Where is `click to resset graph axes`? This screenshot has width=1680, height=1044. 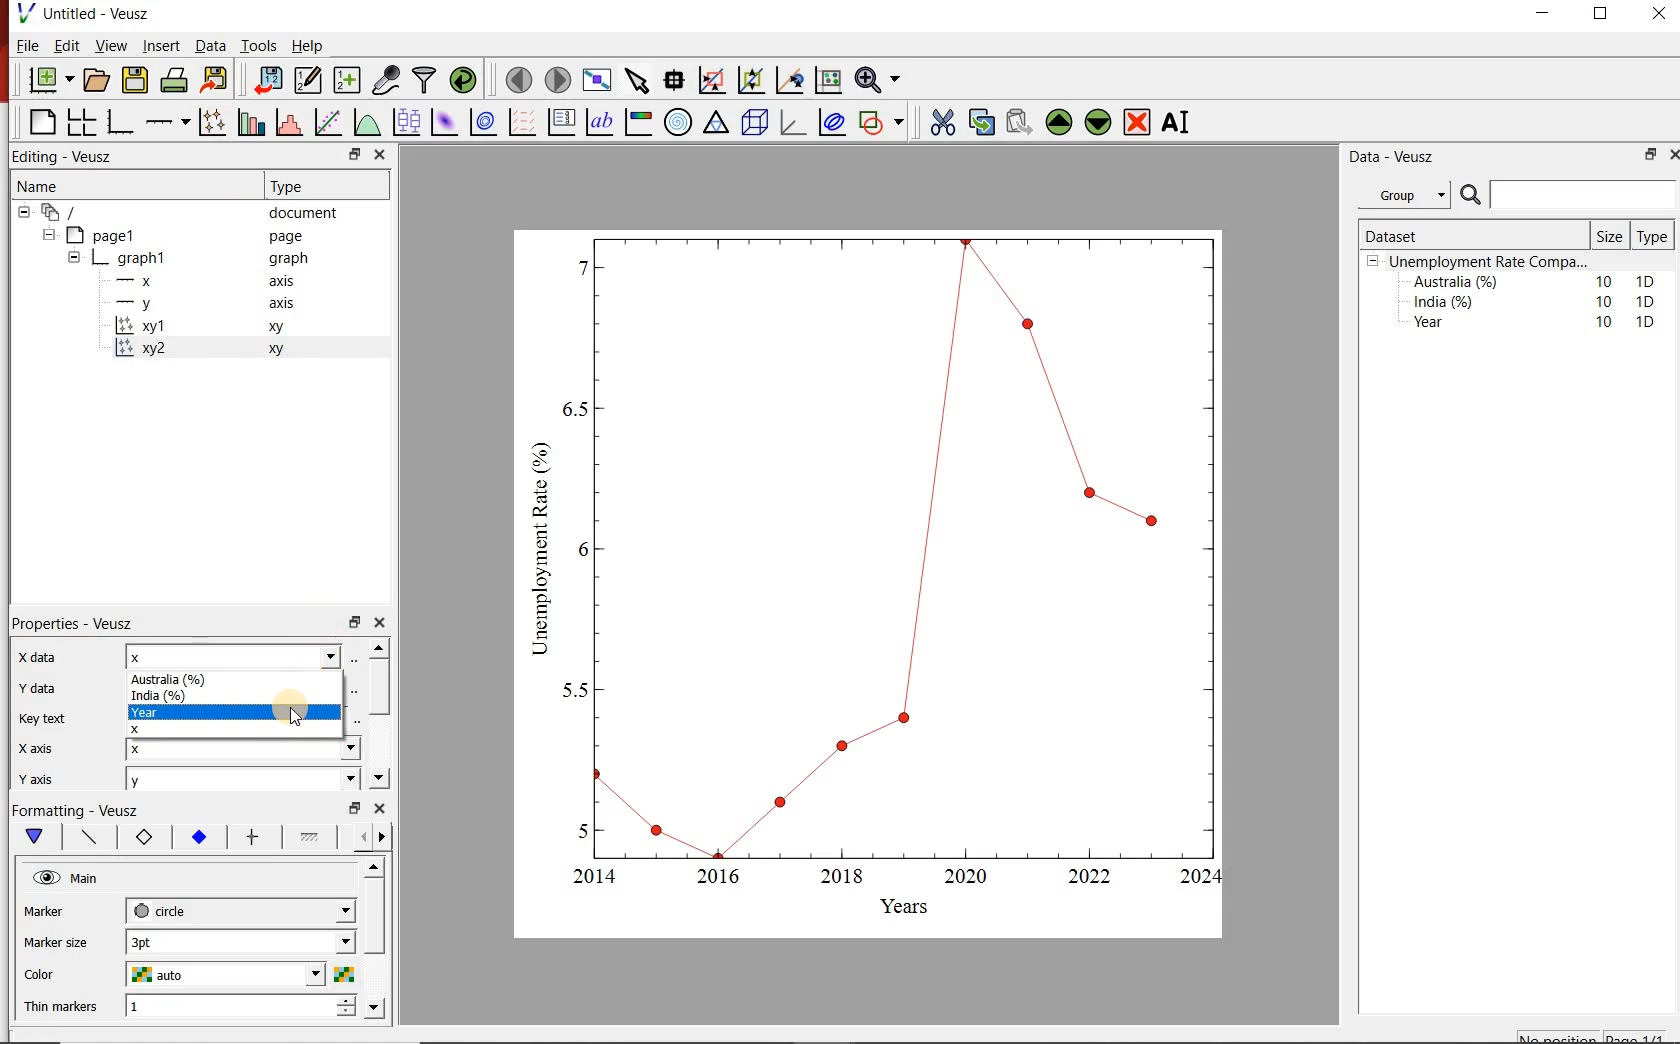 click to resset graph axes is located at coordinates (829, 78).